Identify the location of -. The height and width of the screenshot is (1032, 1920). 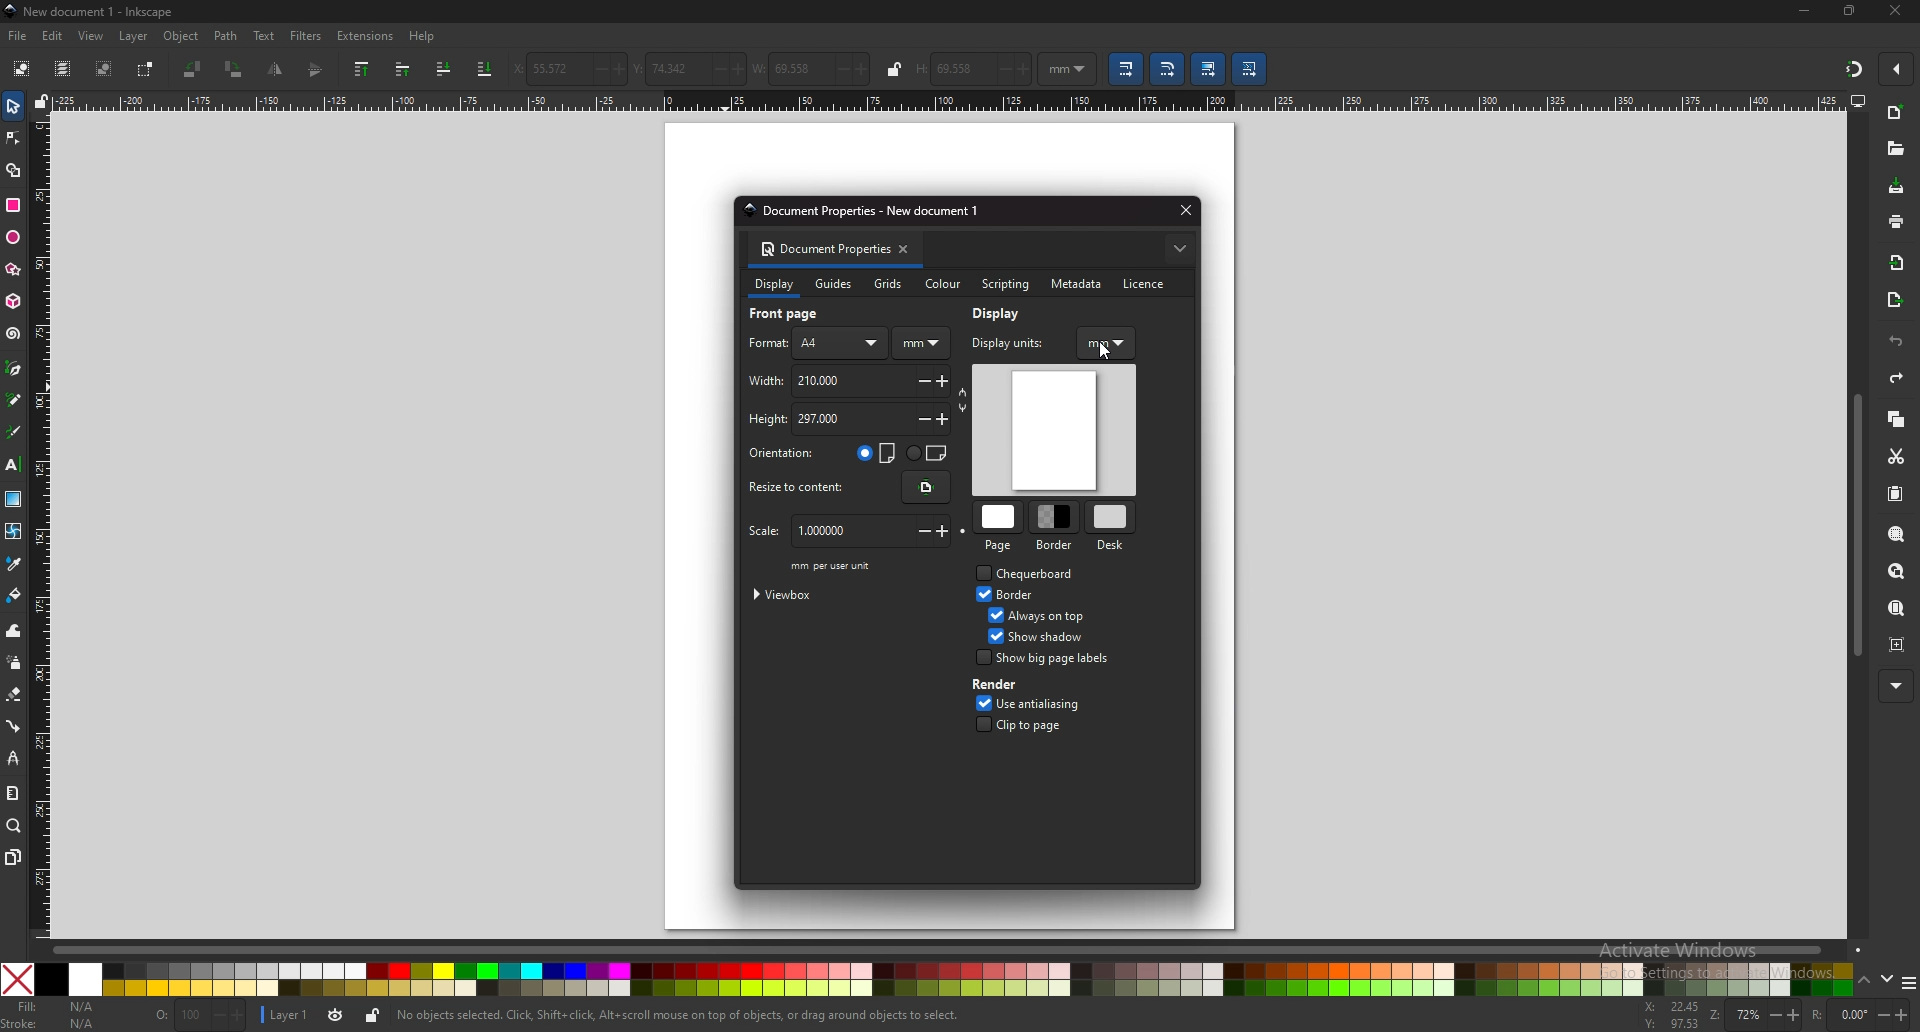
(1768, 1014).